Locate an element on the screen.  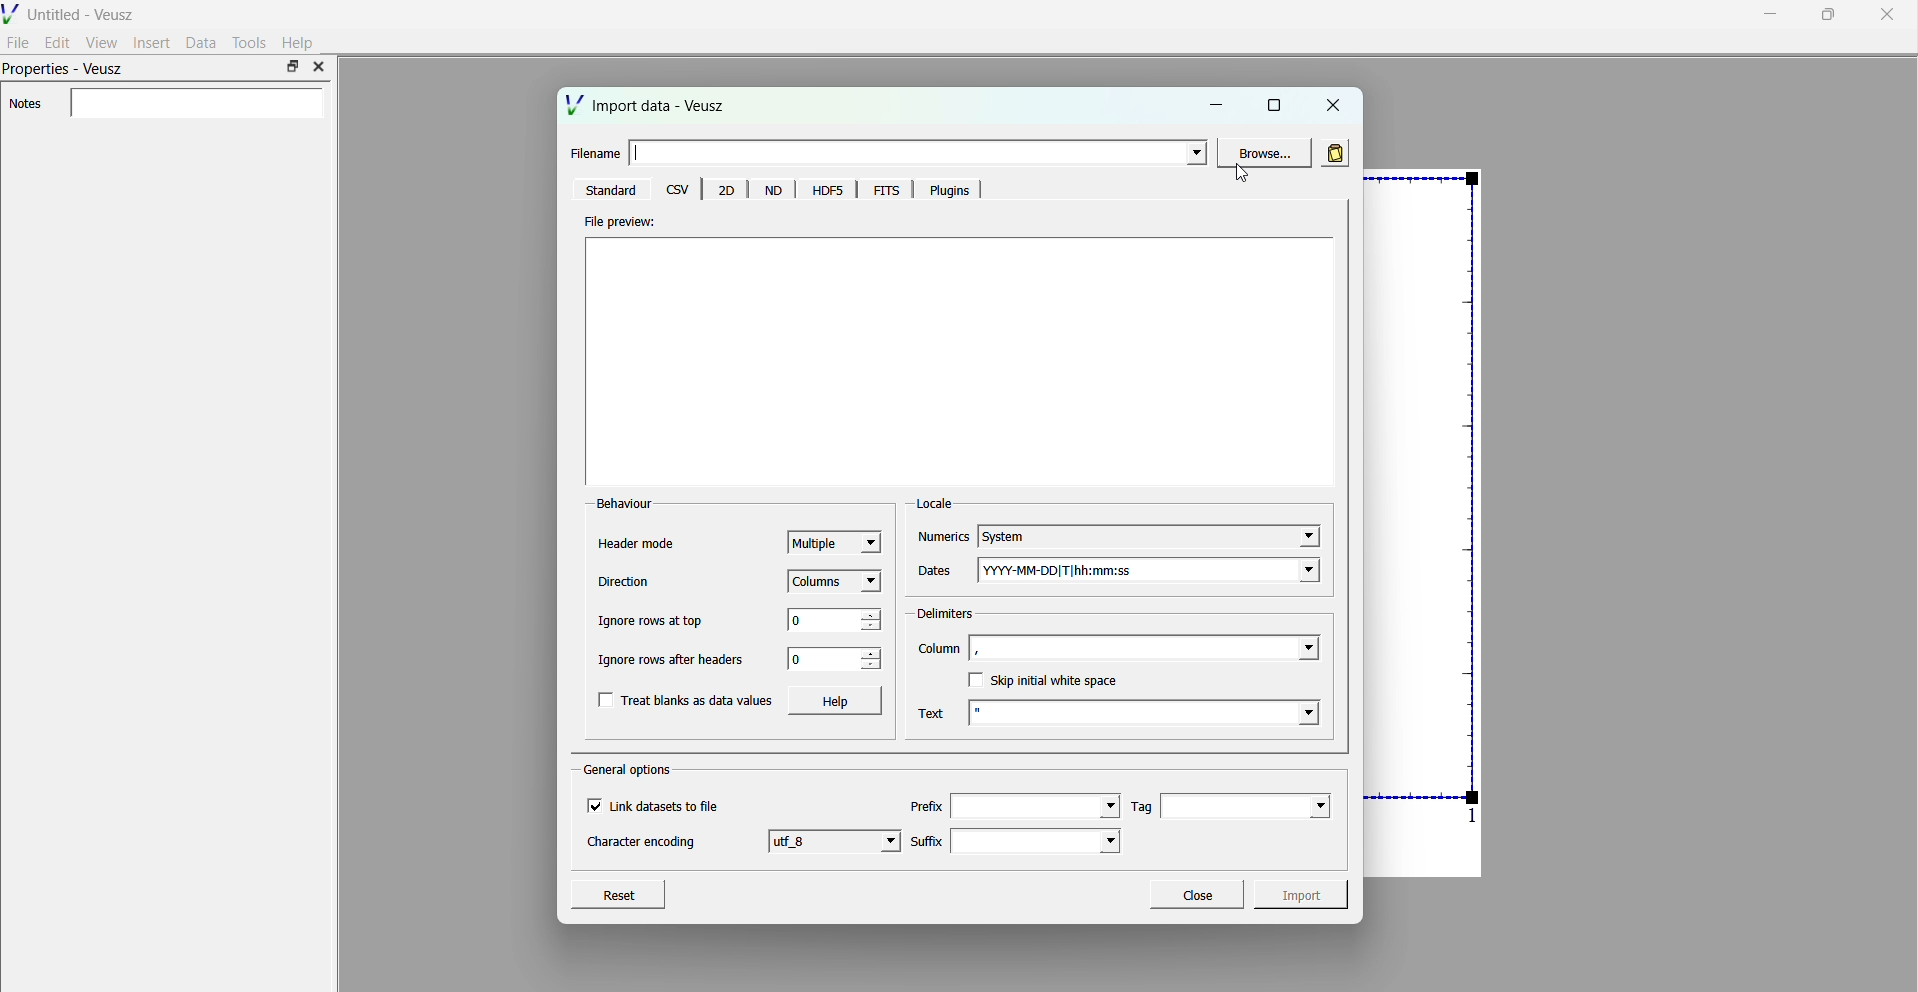
Close is located at coordinates (1195, 892).